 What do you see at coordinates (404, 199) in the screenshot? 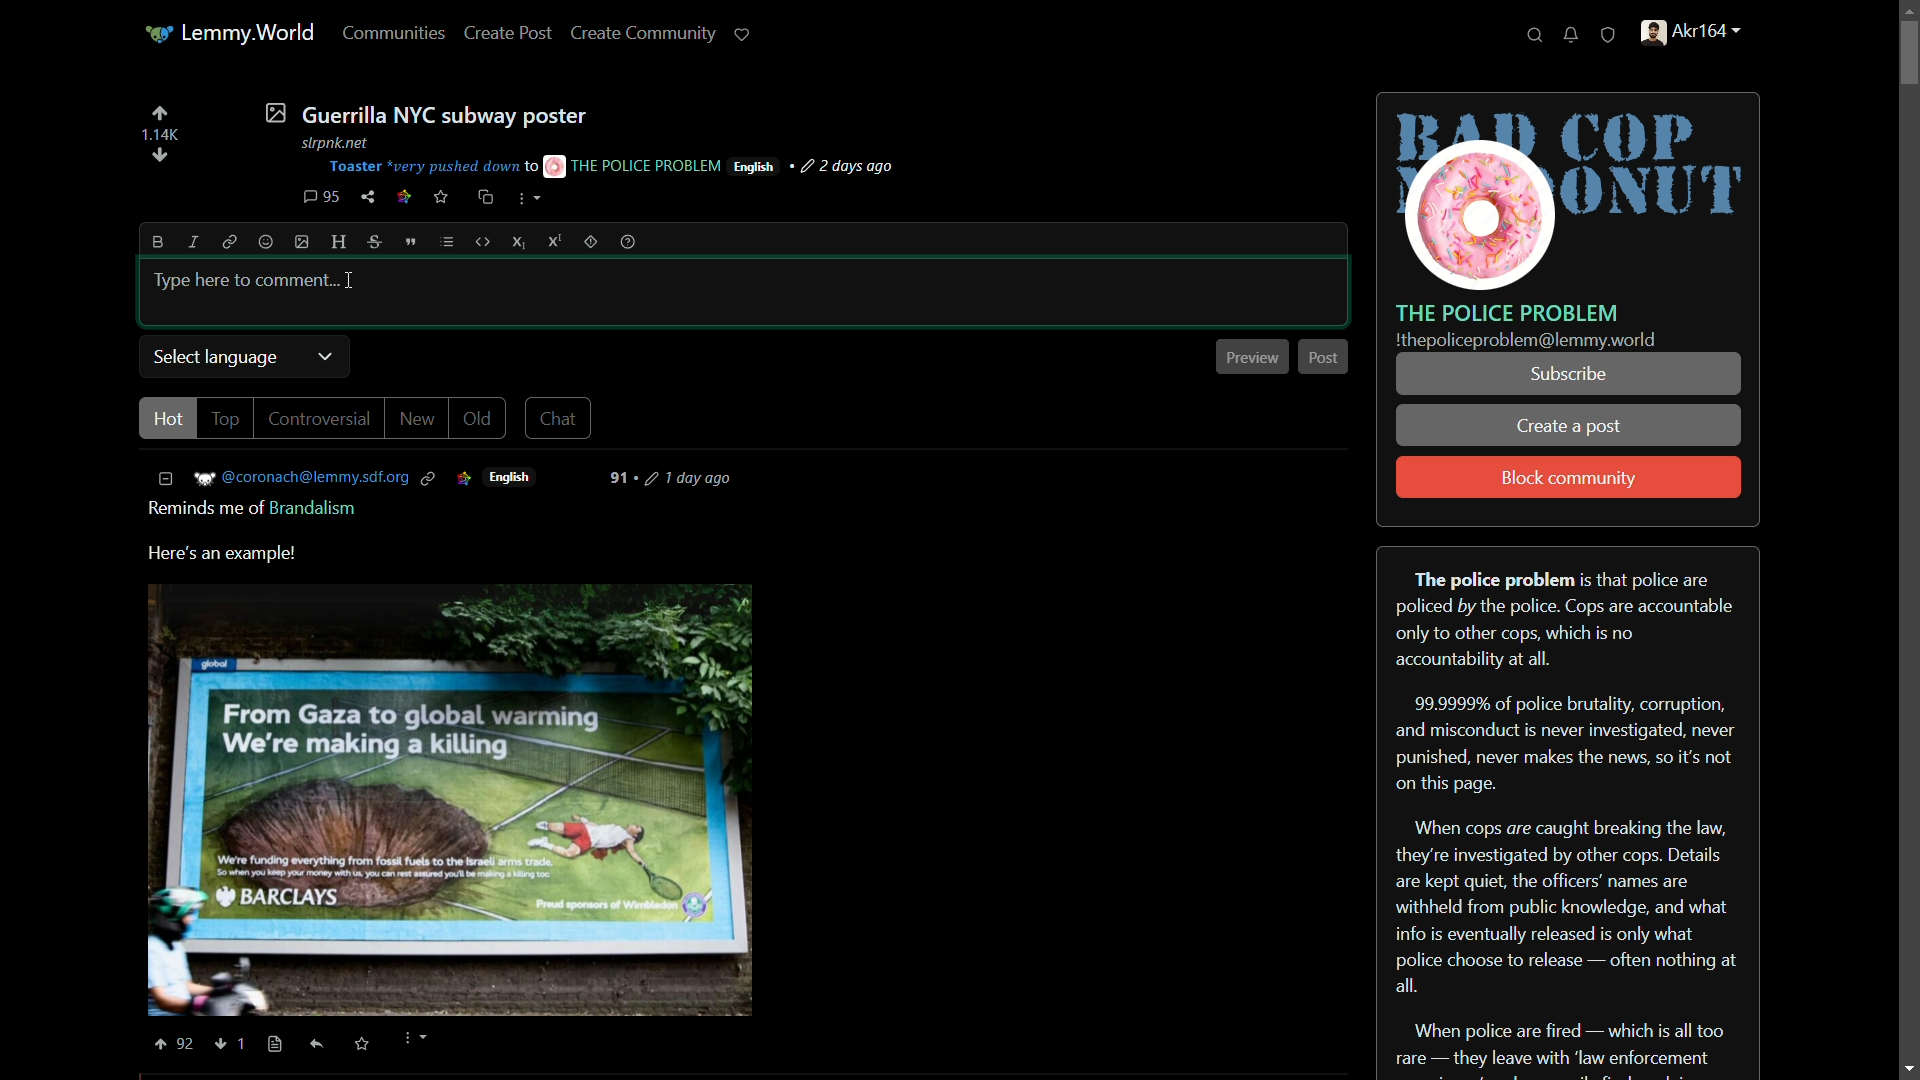
I see `link` at bounding box center [404, 199].